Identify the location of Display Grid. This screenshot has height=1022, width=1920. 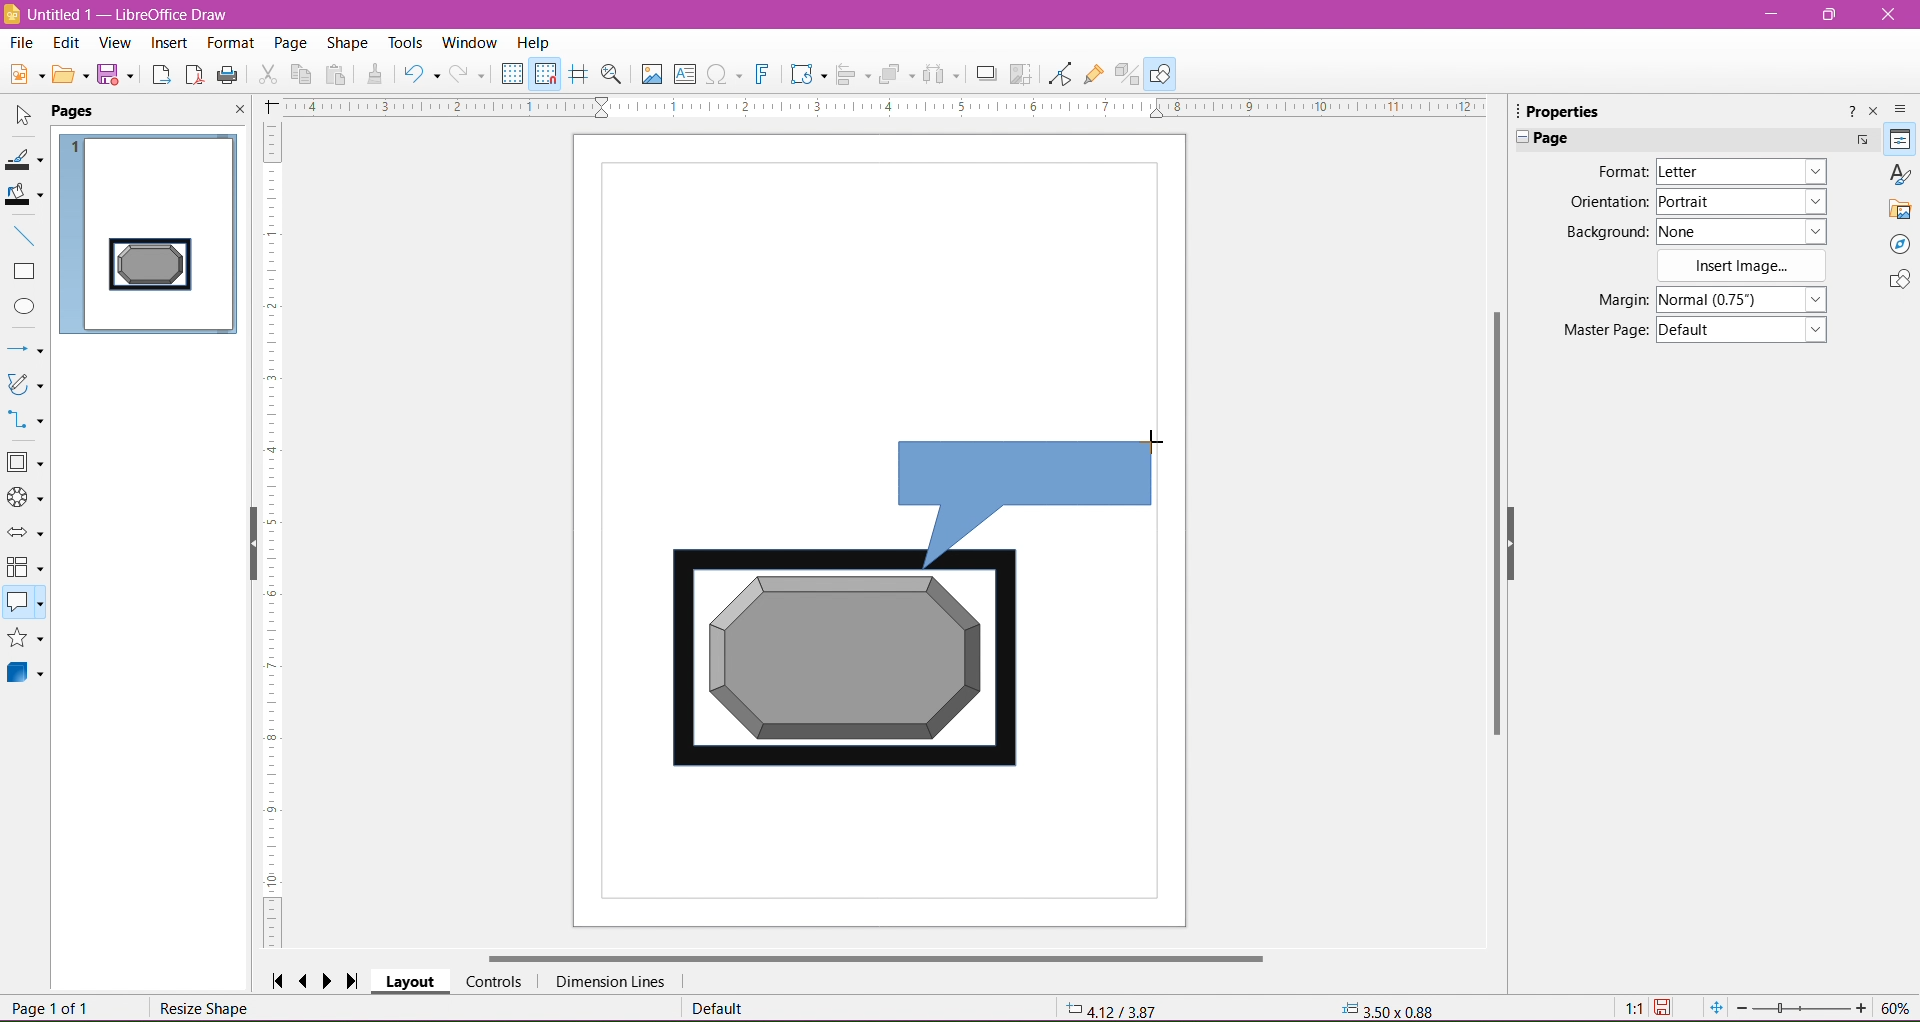
(512, 76).